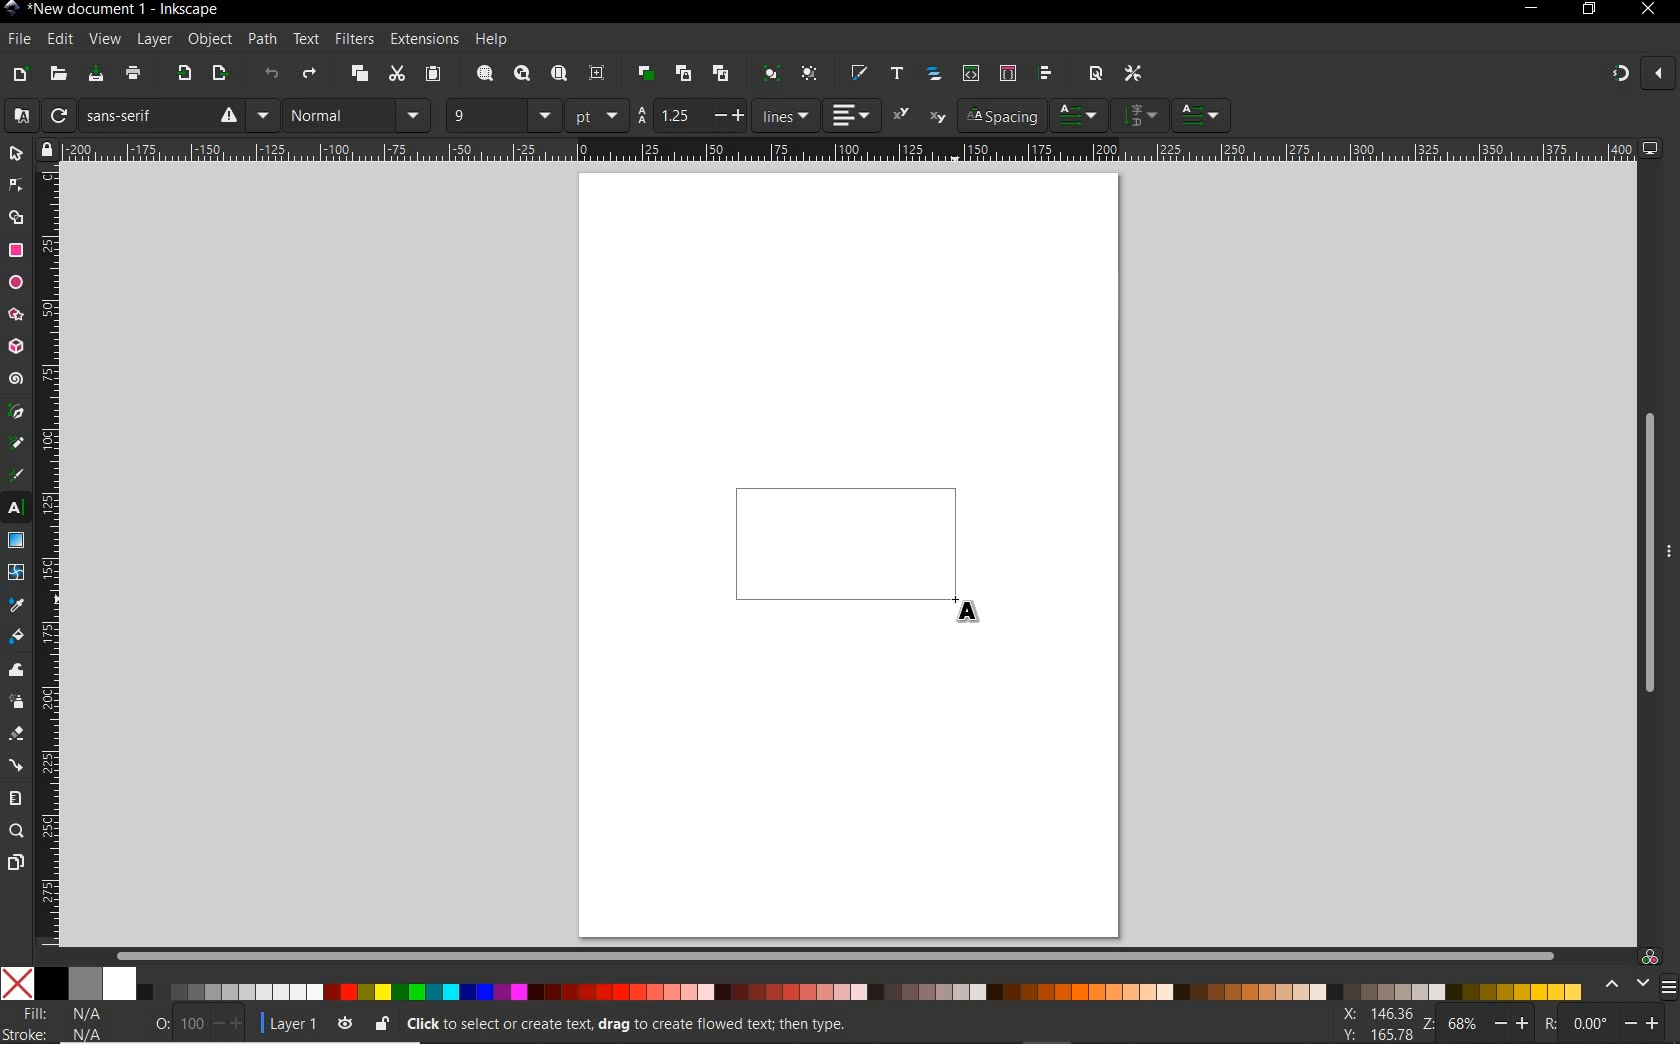 The height and width of the screenshot is (1044, 1680). What do you see at coordinates (15, 444) in the screenshot?
I see `pencil tool` at bounding box center [15, 444].